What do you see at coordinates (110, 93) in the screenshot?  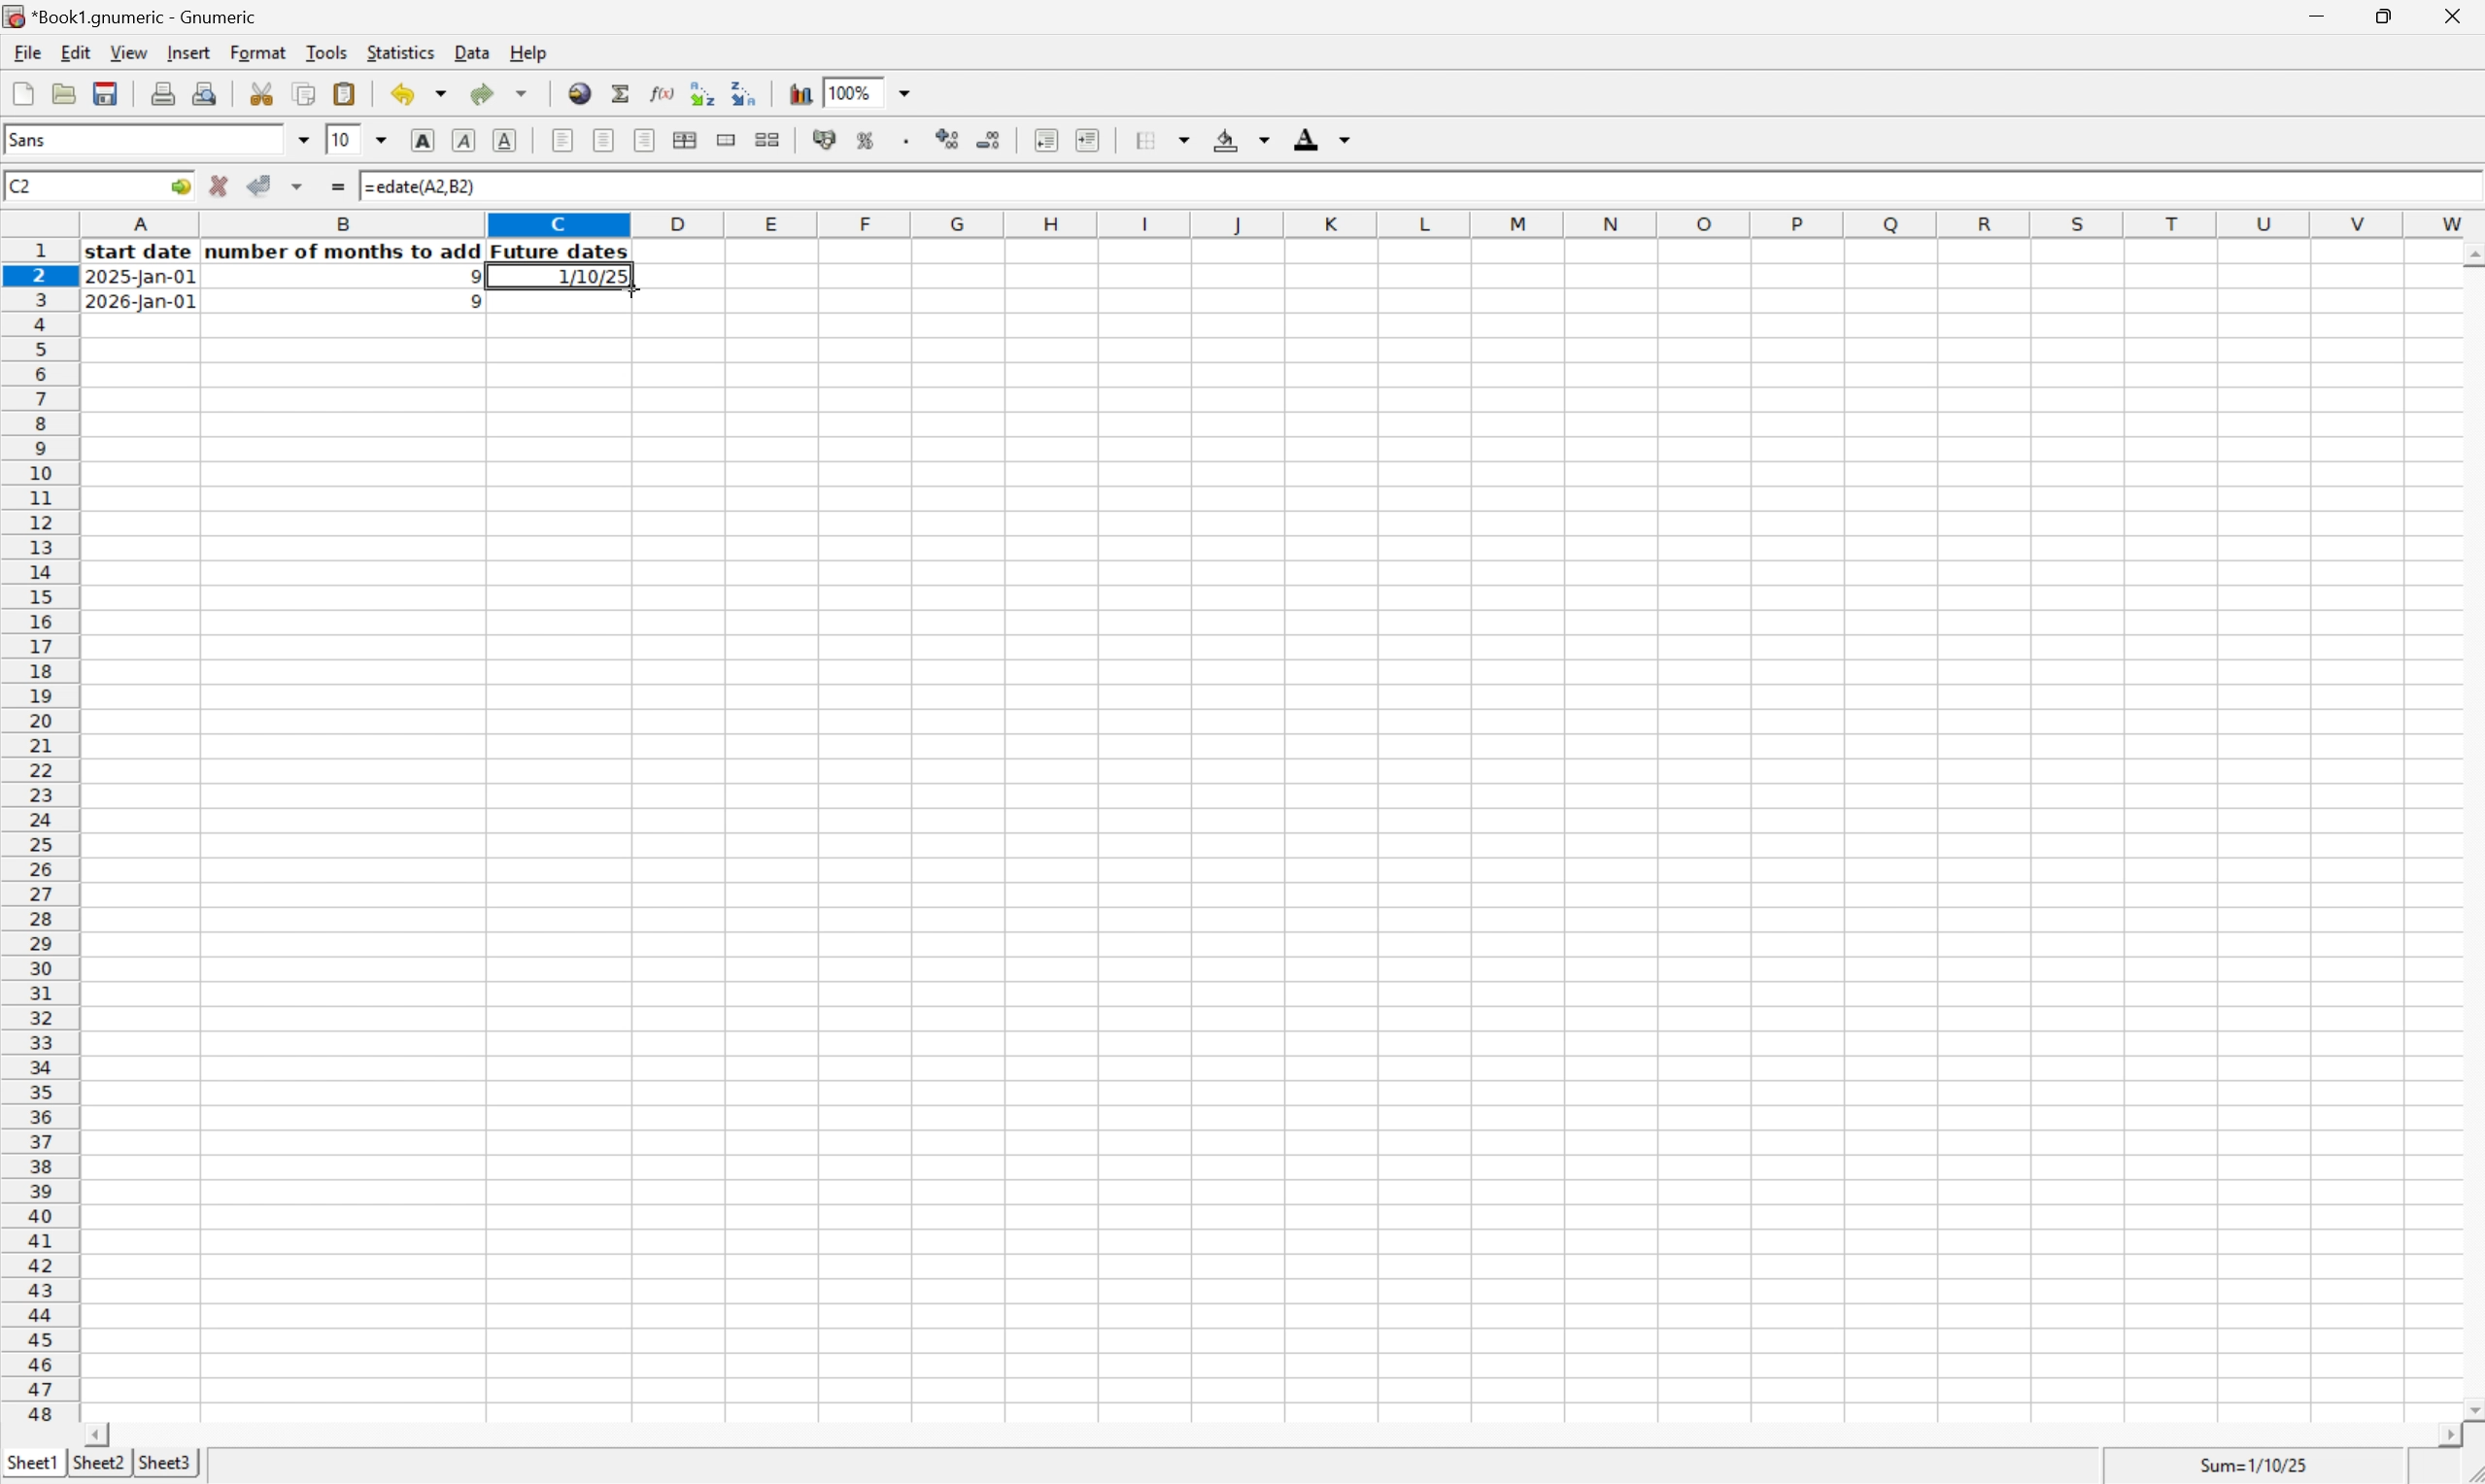 I see `Save a current workbook` at bounding box center [110, 93].